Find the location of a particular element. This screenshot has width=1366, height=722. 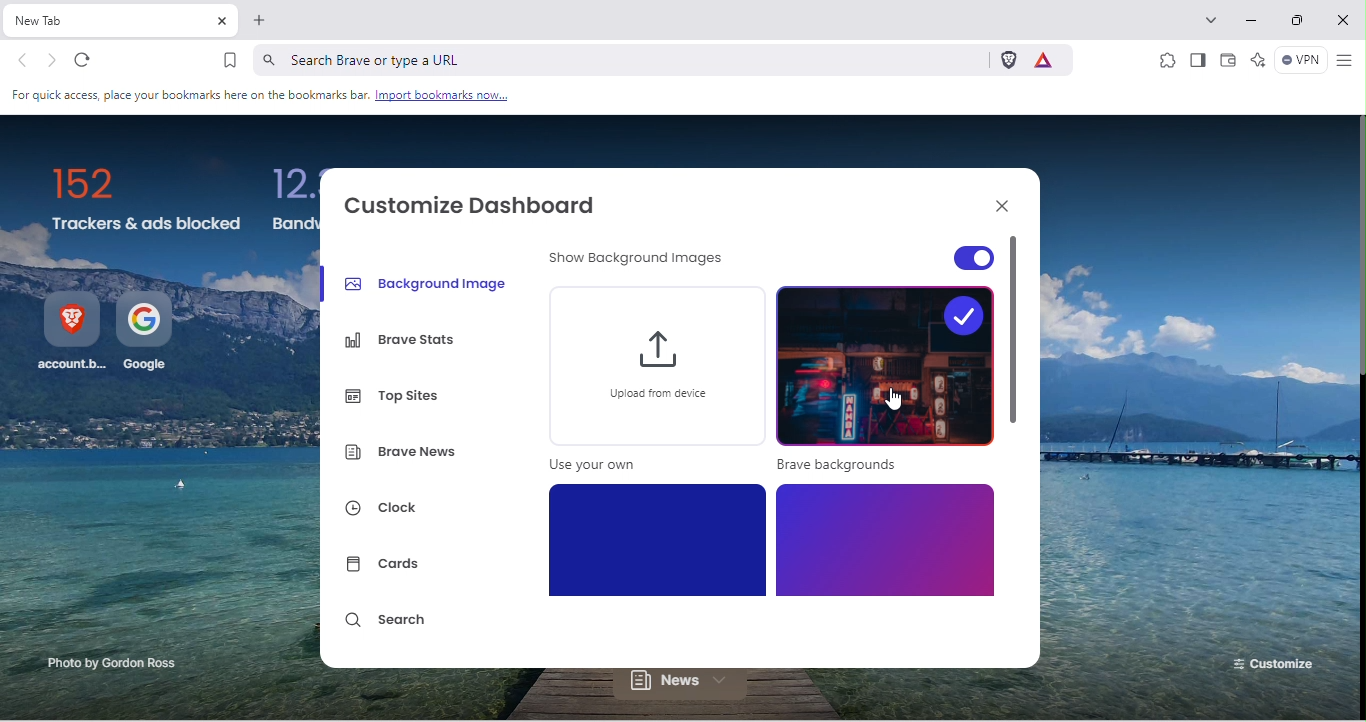

Search is located at coordinates (389, 625).